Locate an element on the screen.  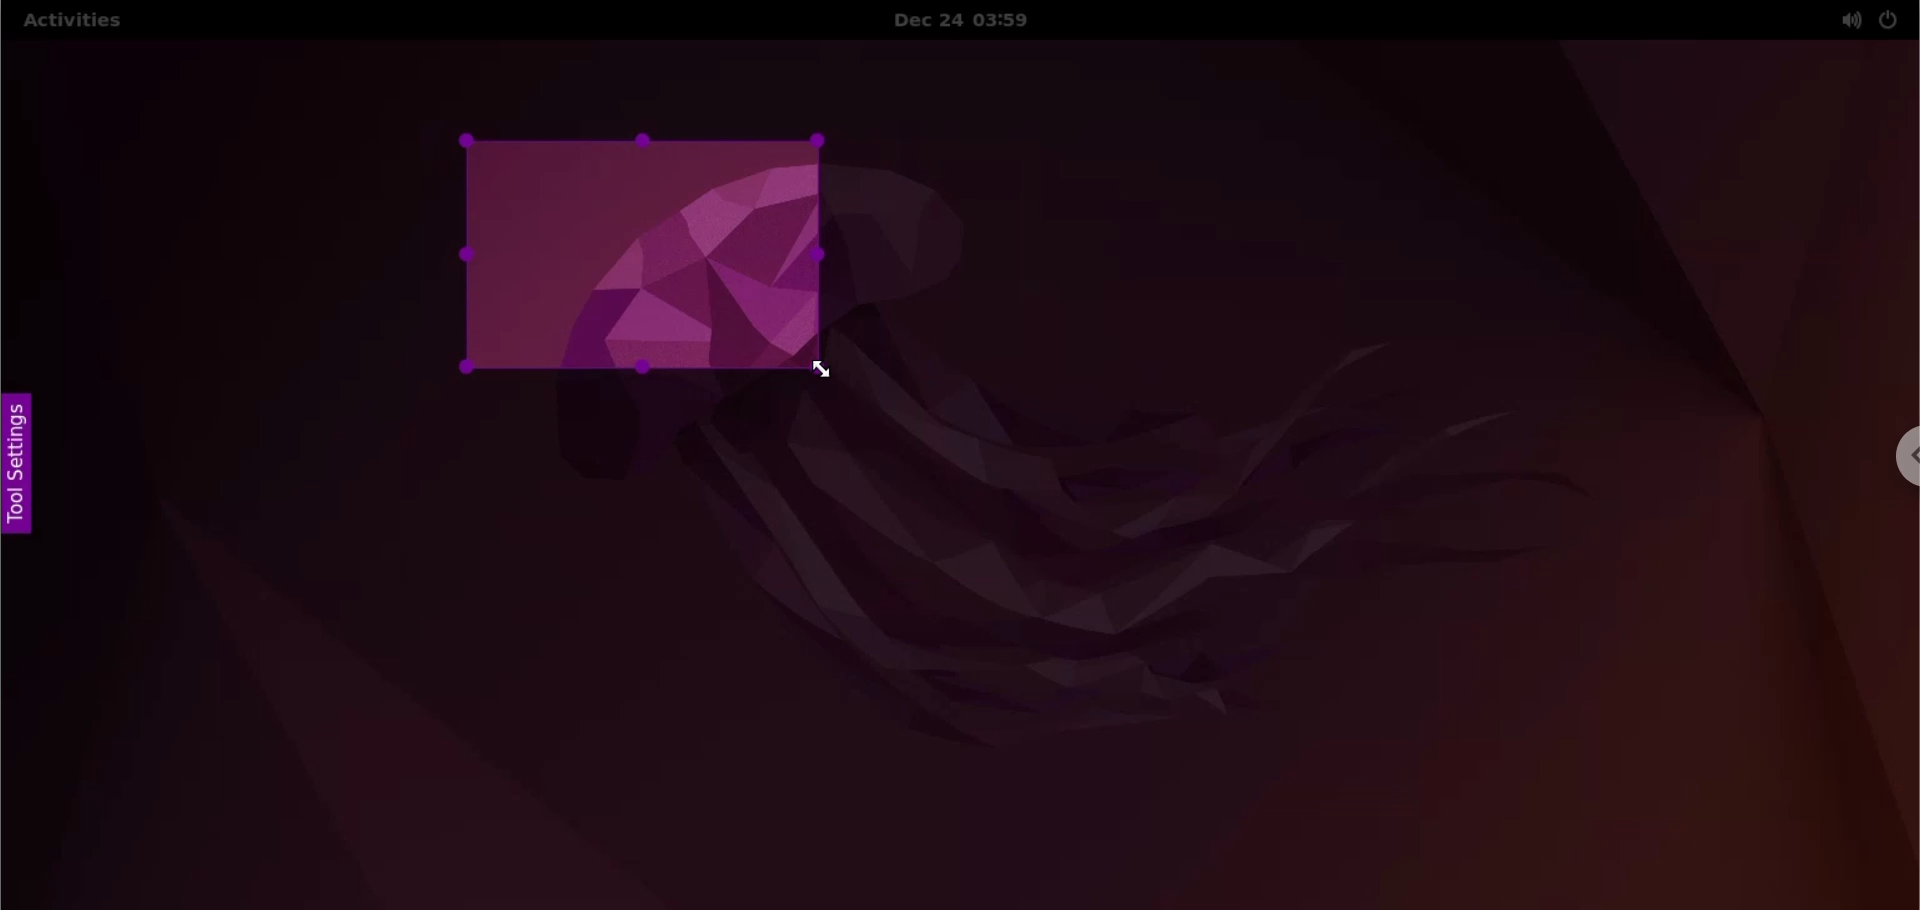
cursor navigation is located at coordinates (827, 372).